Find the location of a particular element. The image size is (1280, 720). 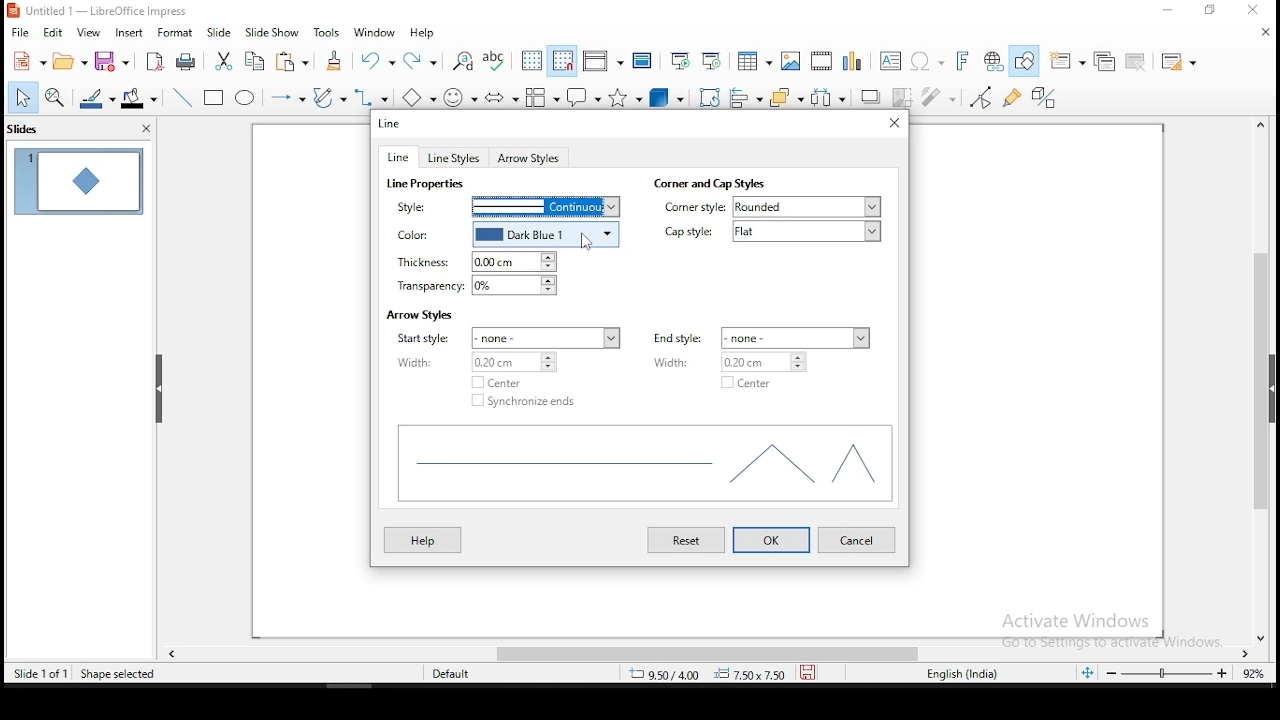

cursor is located at coordinates (590, 240).